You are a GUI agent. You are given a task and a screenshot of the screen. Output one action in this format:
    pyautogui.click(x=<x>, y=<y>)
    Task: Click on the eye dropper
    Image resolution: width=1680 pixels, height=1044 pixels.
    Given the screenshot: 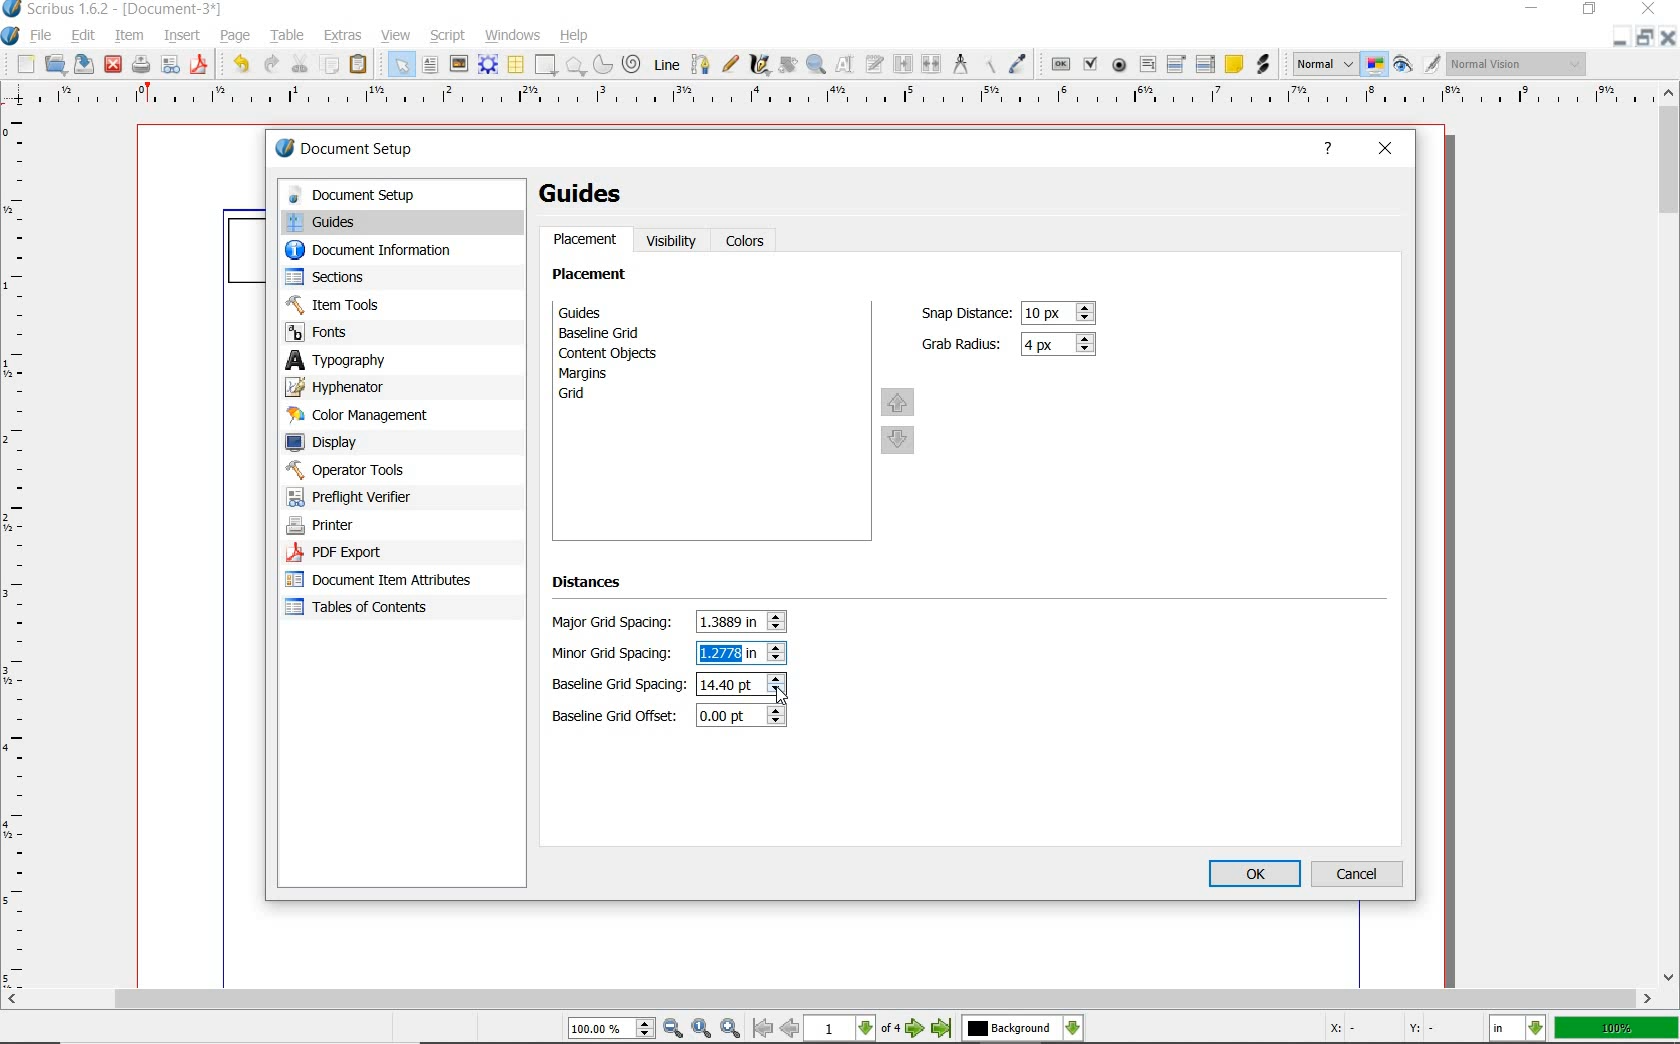 What is the action you would take?
    pyautogui.click(x=1020, y=62)
    